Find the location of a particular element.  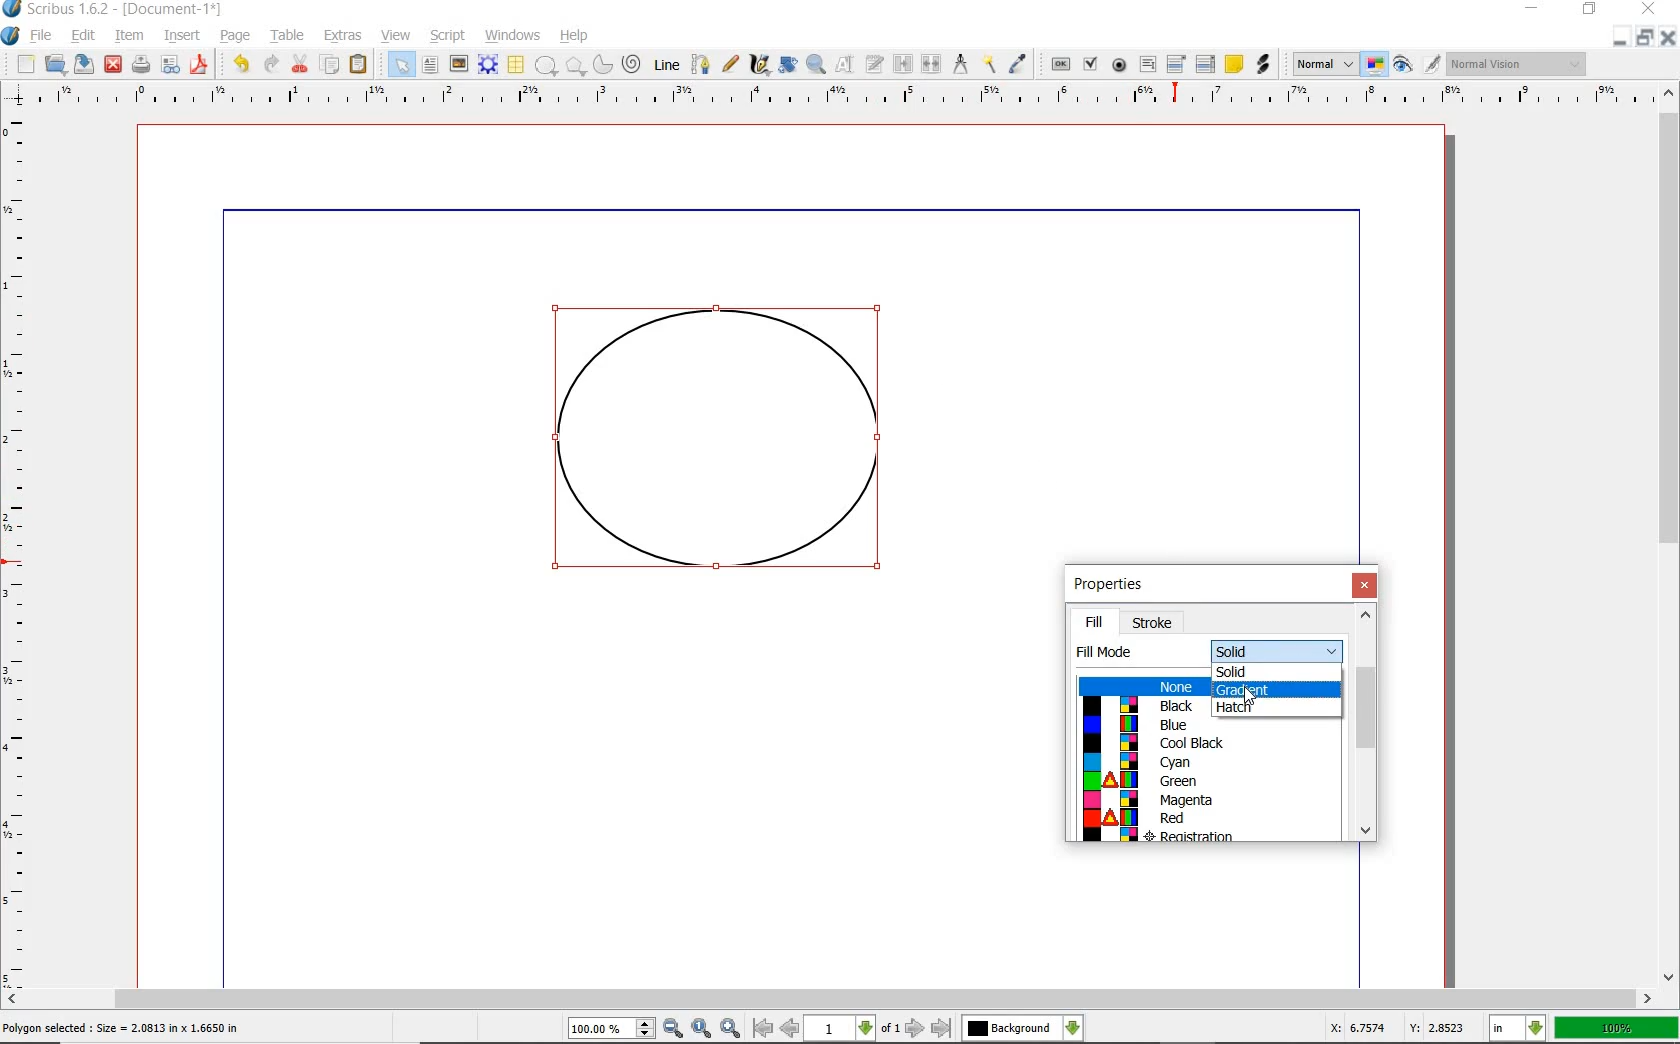

color is located at coordinates (1208, 799).